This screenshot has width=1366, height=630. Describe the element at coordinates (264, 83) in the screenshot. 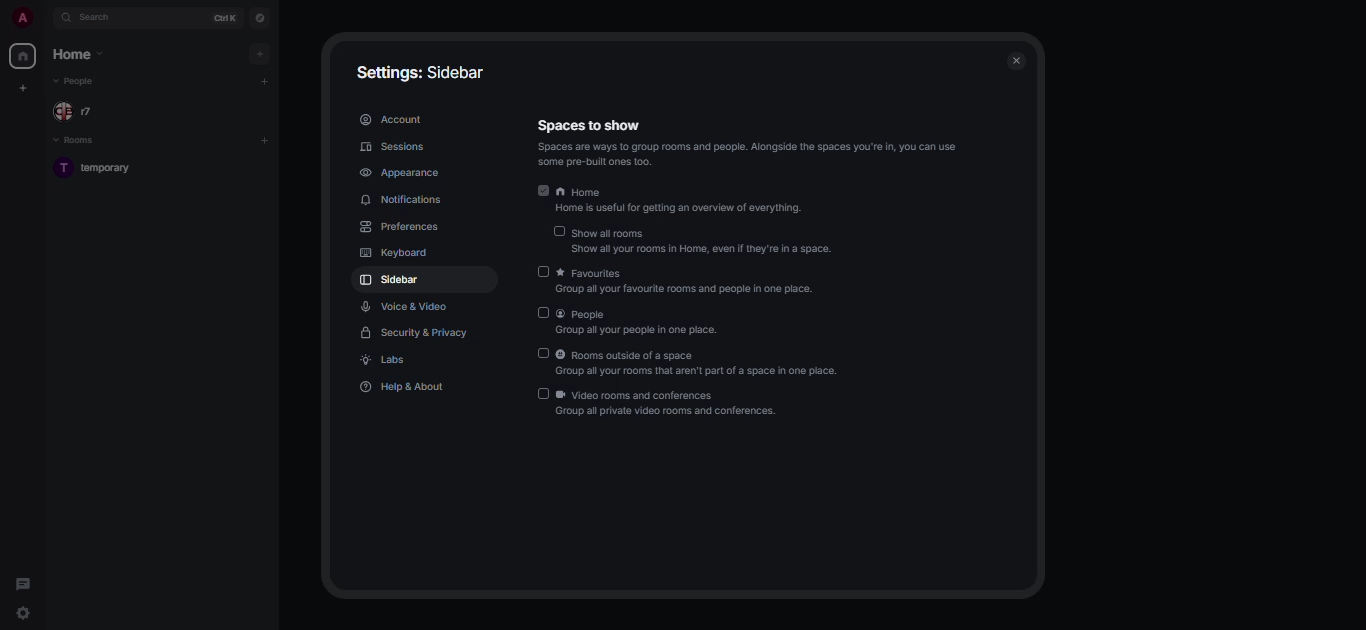

I see `add` at that location.